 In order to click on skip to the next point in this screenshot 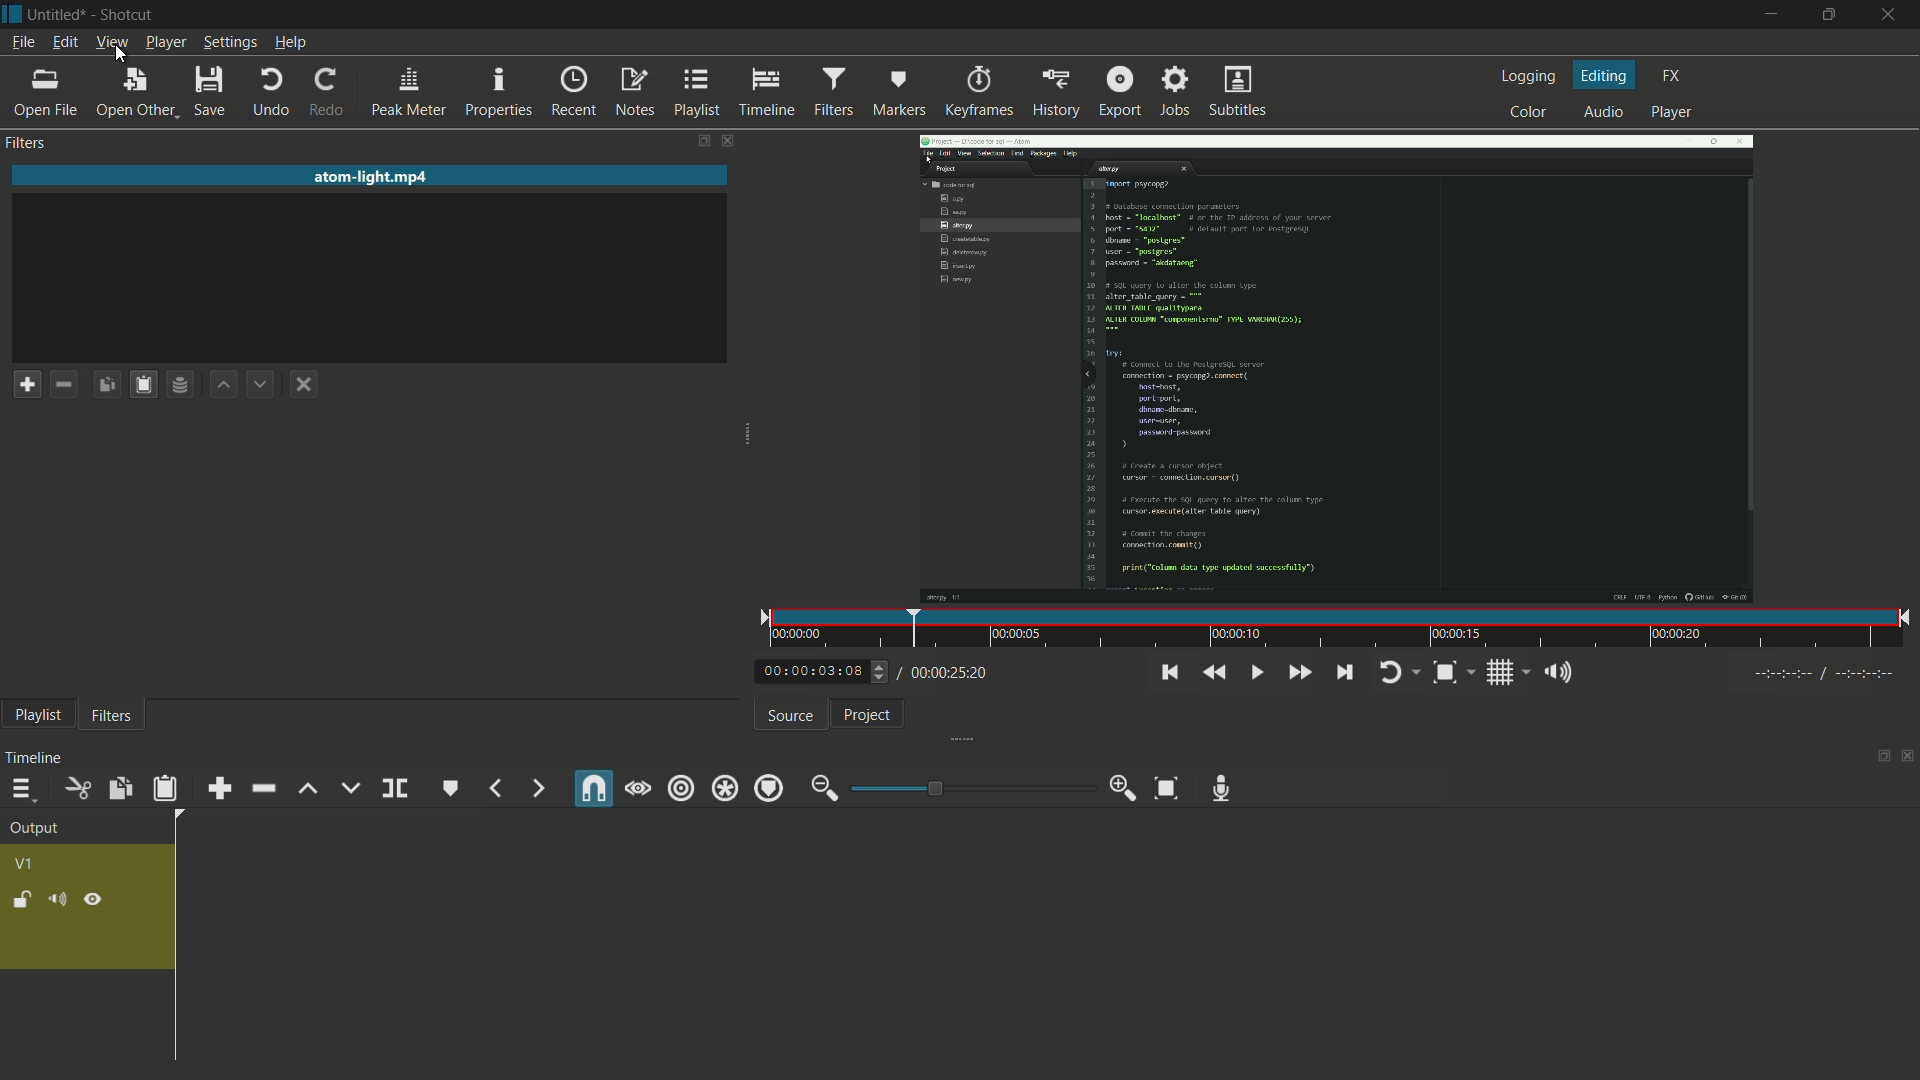, I will do `click(1347, 671)`.